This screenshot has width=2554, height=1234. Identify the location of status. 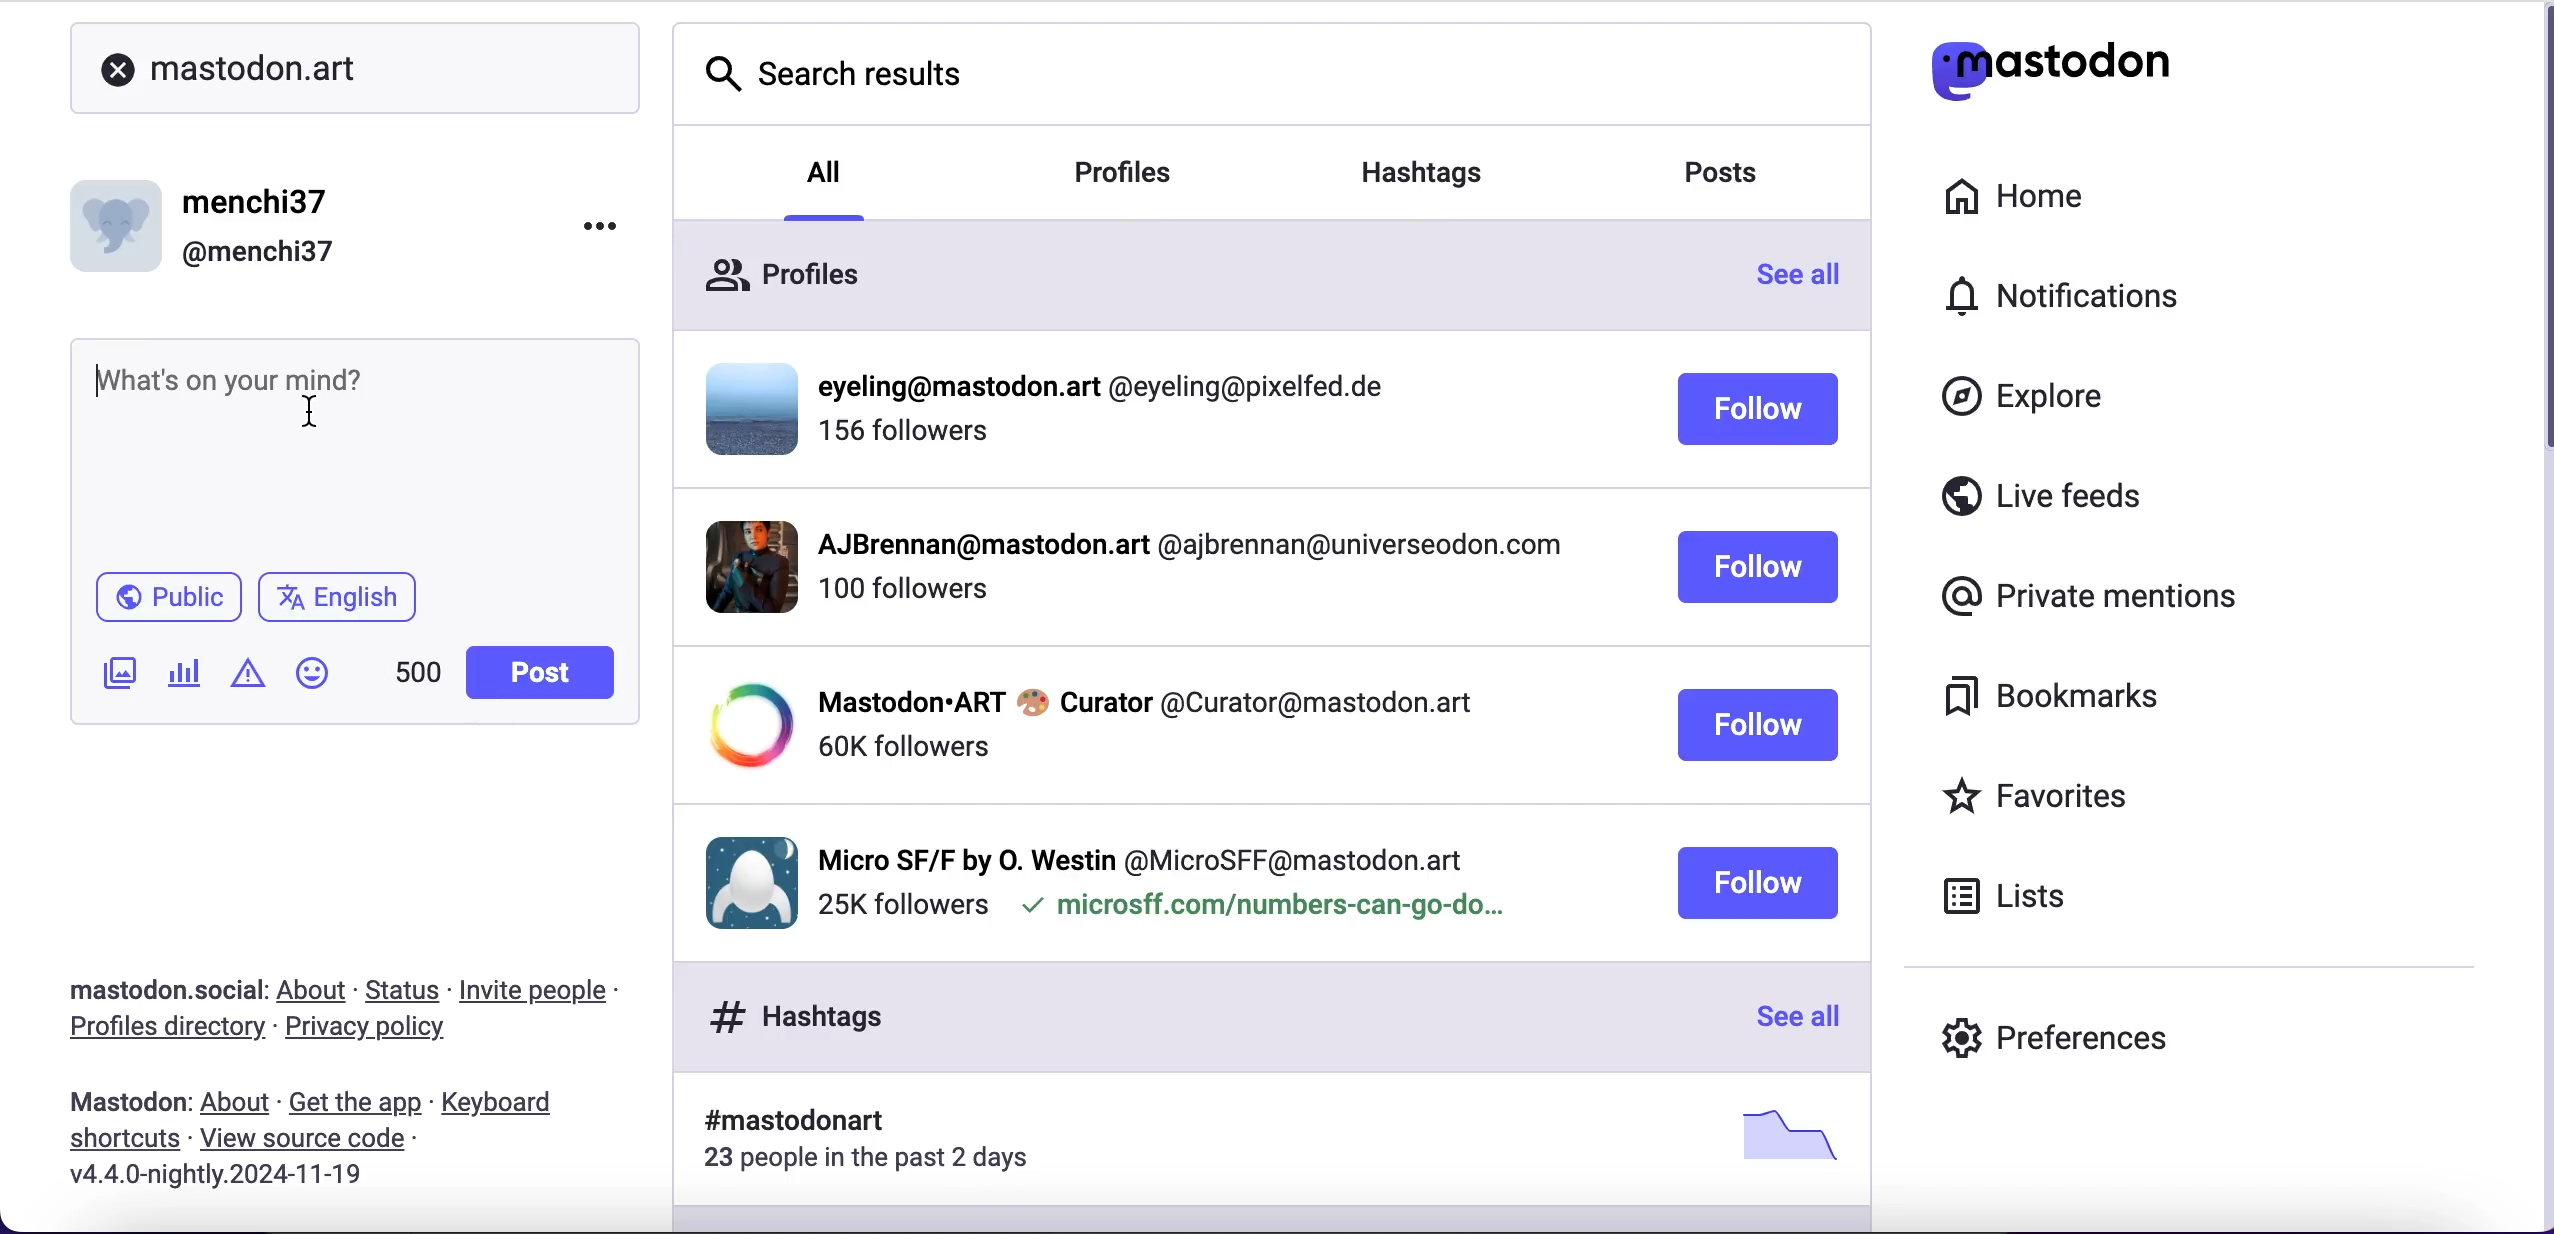
(400, 992).